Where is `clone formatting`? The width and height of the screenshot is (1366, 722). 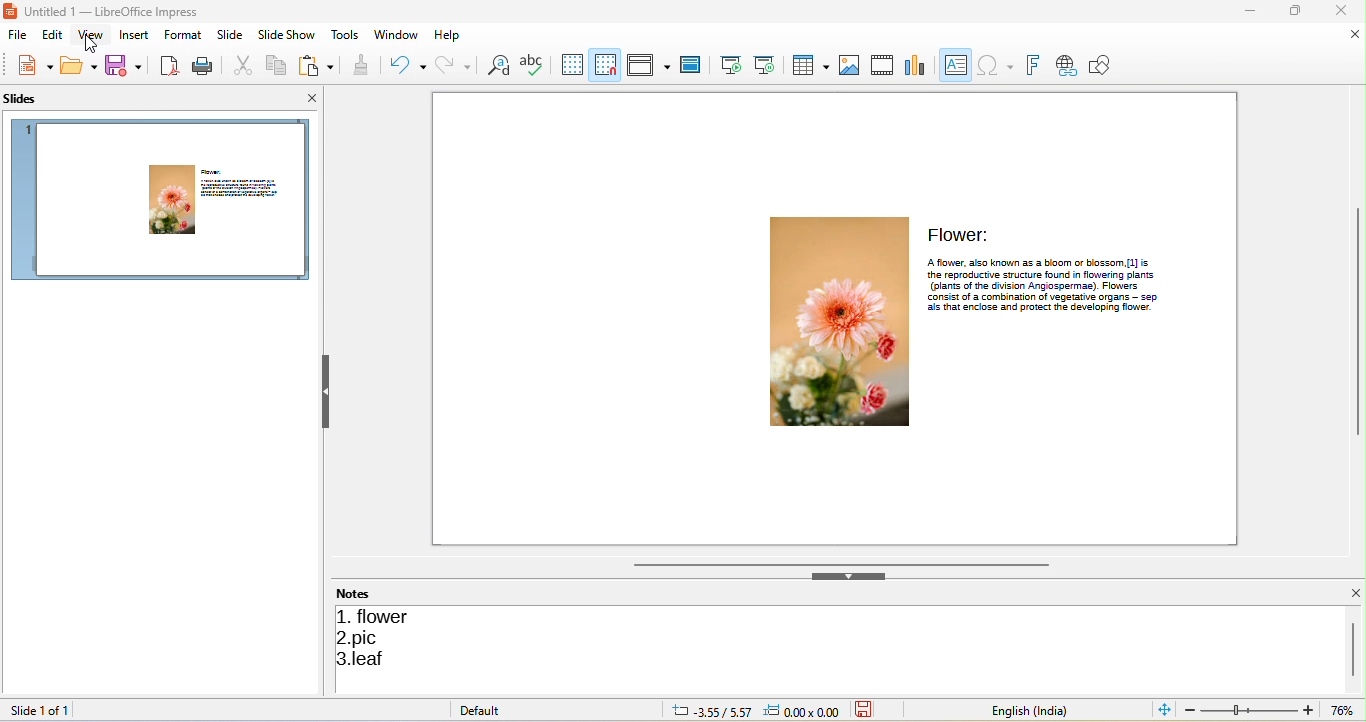
clone formatting is located at coordinates (359, 65).